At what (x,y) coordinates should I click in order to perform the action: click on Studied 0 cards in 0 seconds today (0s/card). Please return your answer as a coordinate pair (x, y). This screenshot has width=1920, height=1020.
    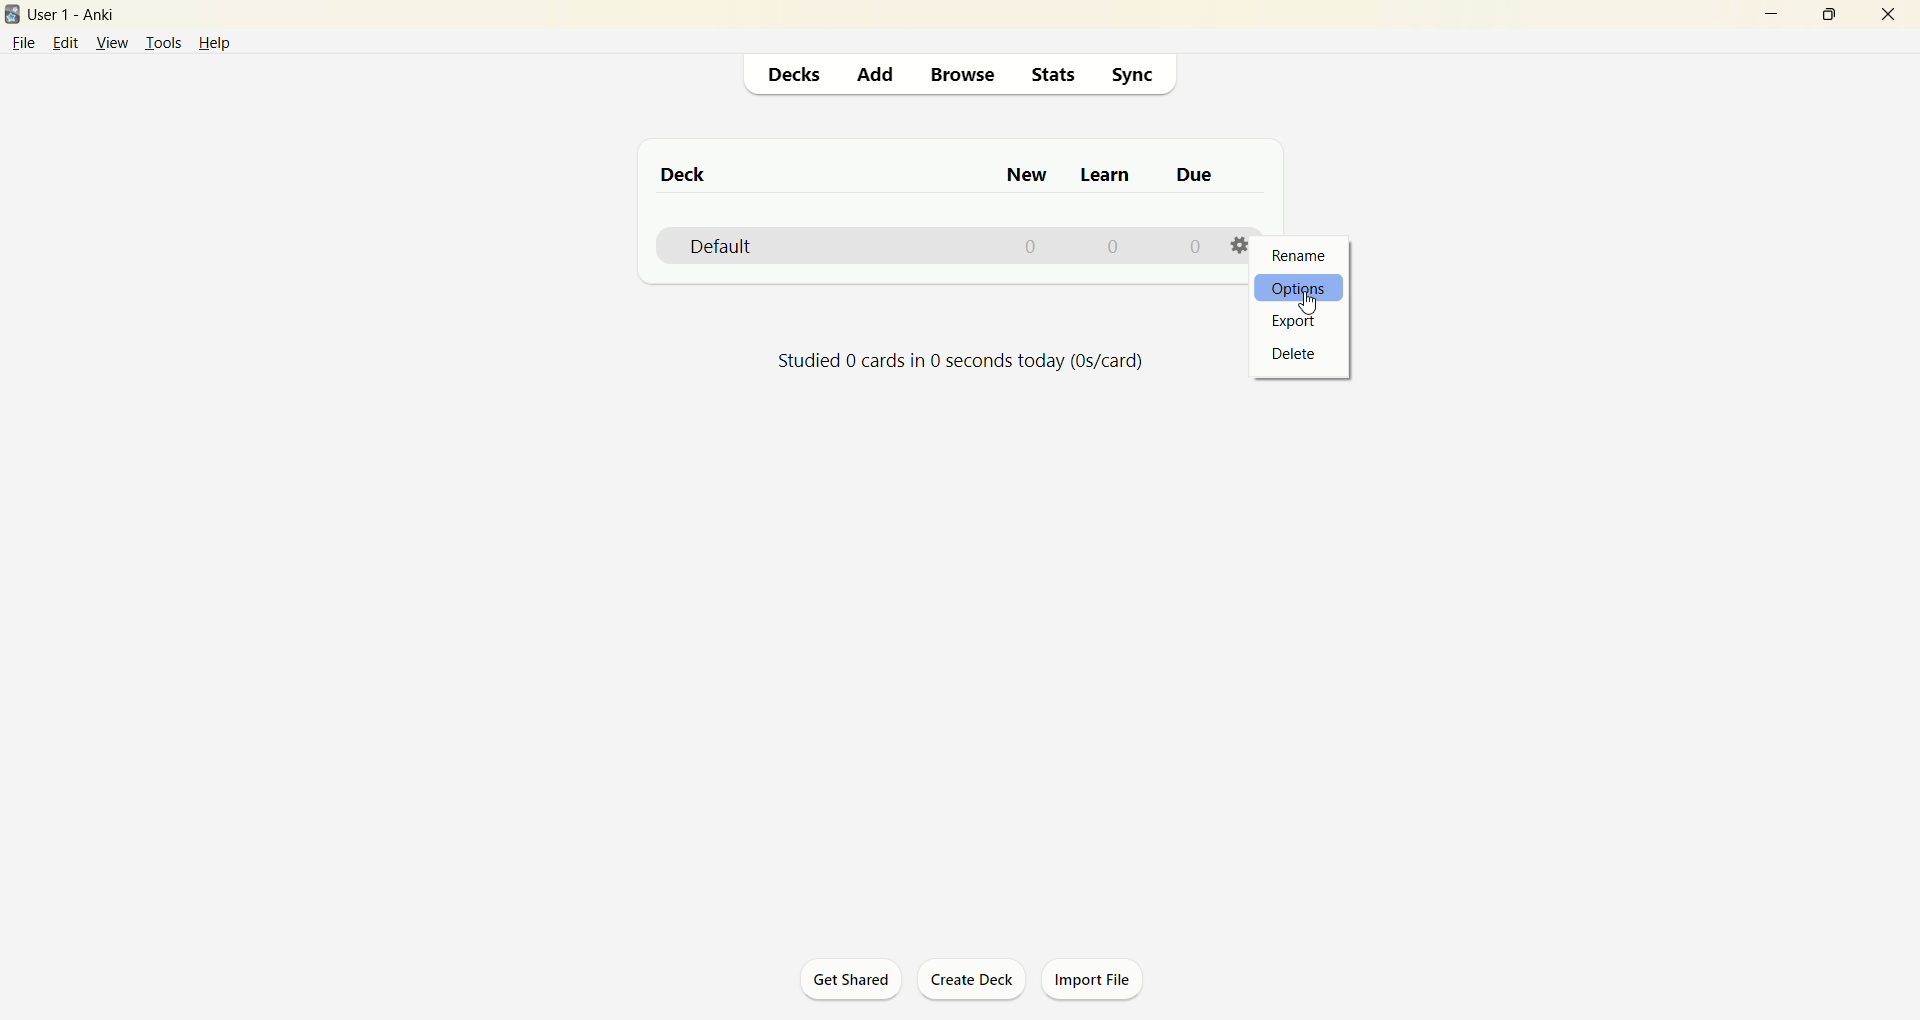
    Looking at the image, I should click on (963, 362).